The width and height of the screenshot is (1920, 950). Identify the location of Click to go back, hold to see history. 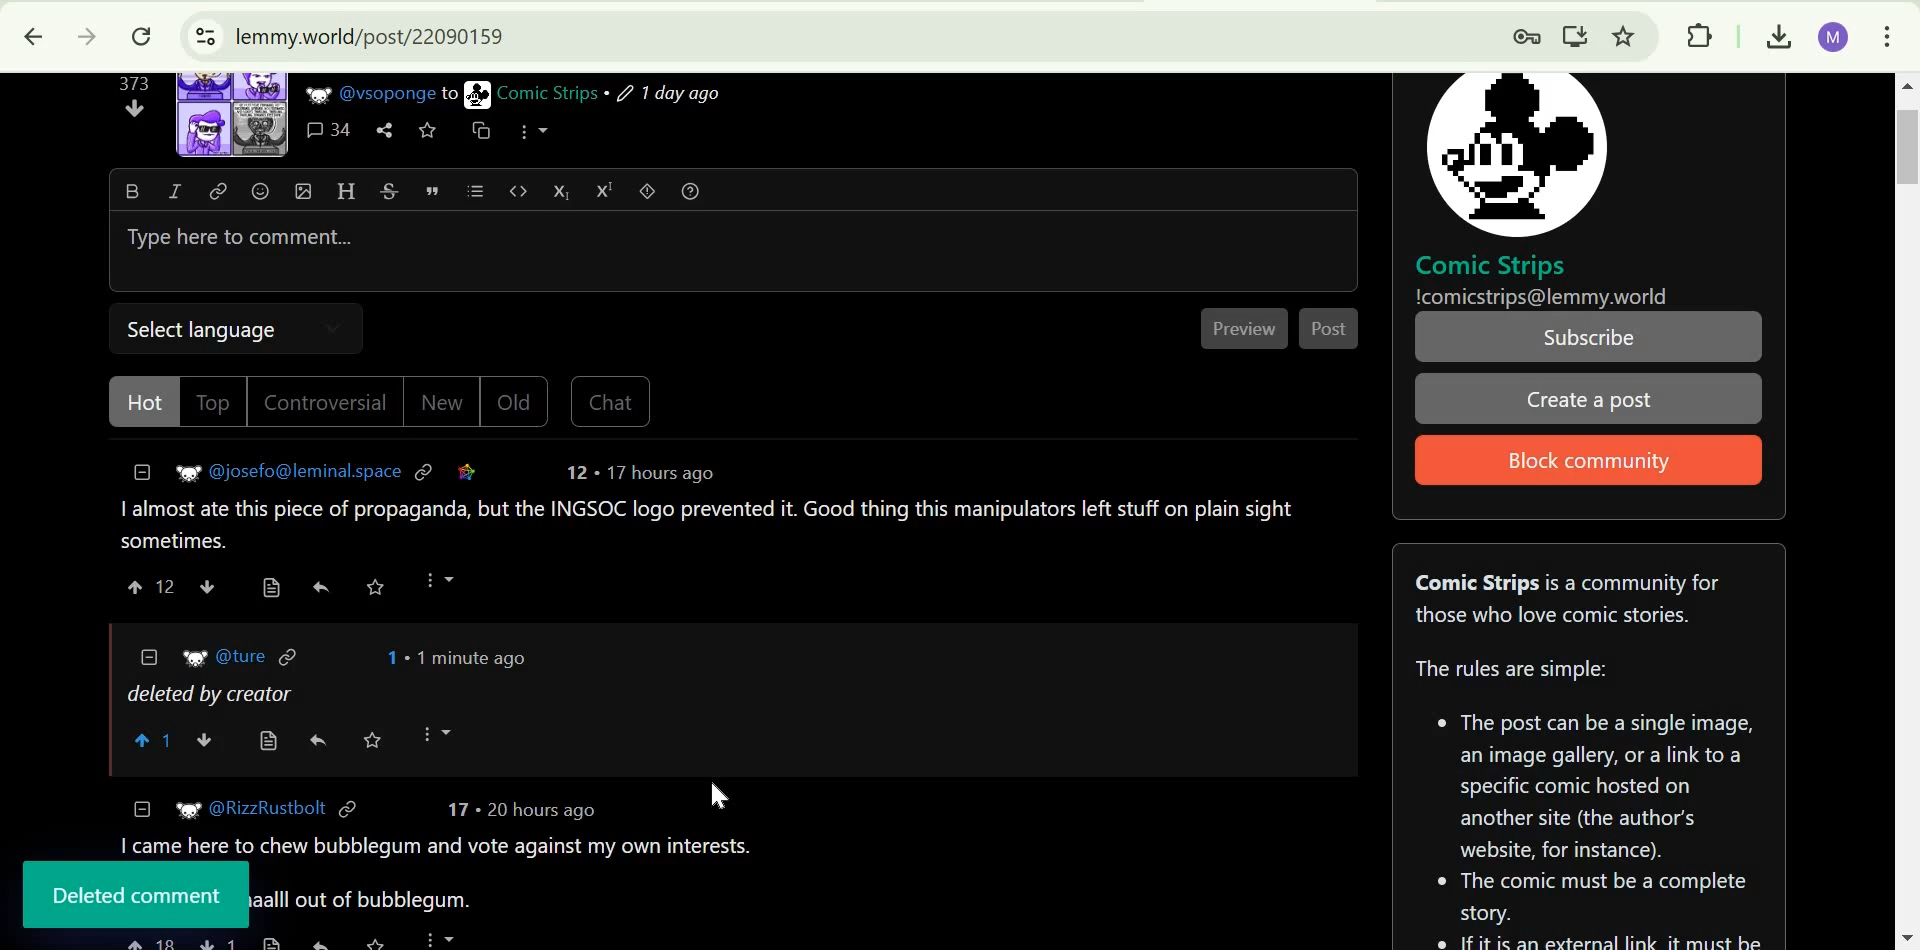
(33, 37).